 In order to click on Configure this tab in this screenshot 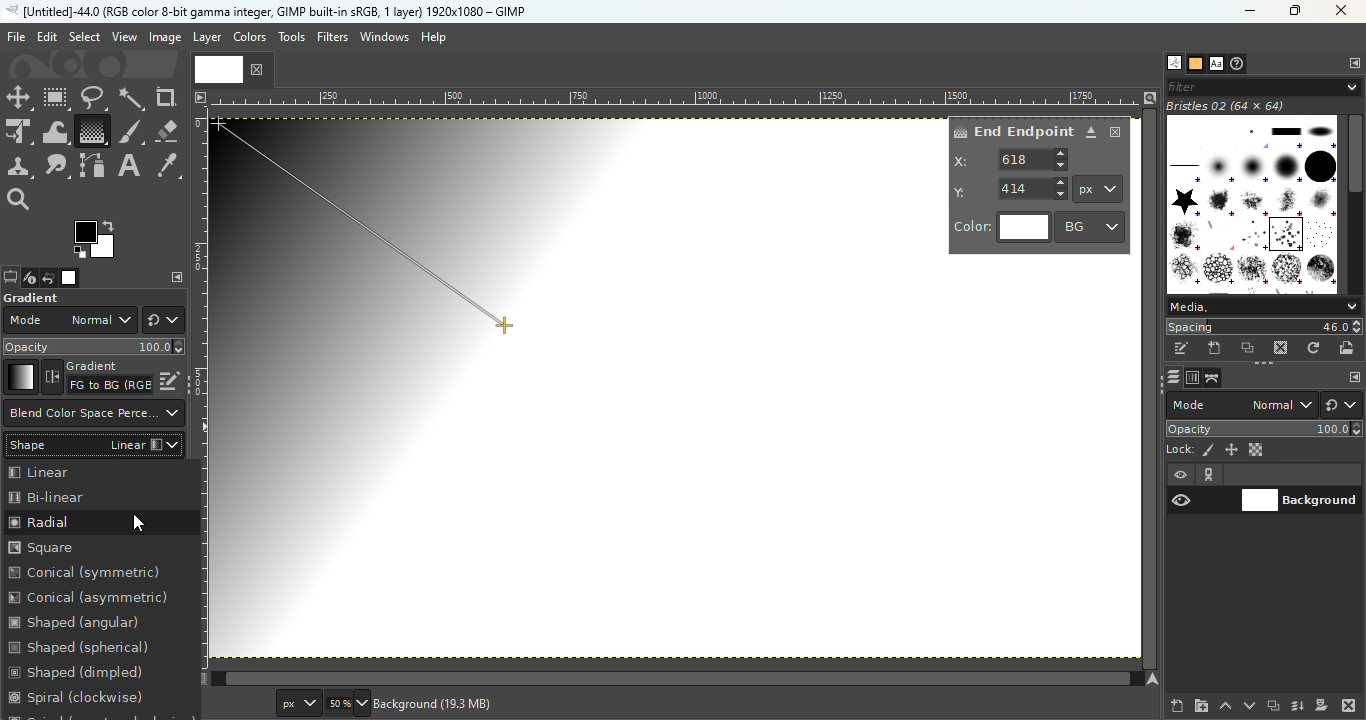, I will do `click(1353, 64)`.